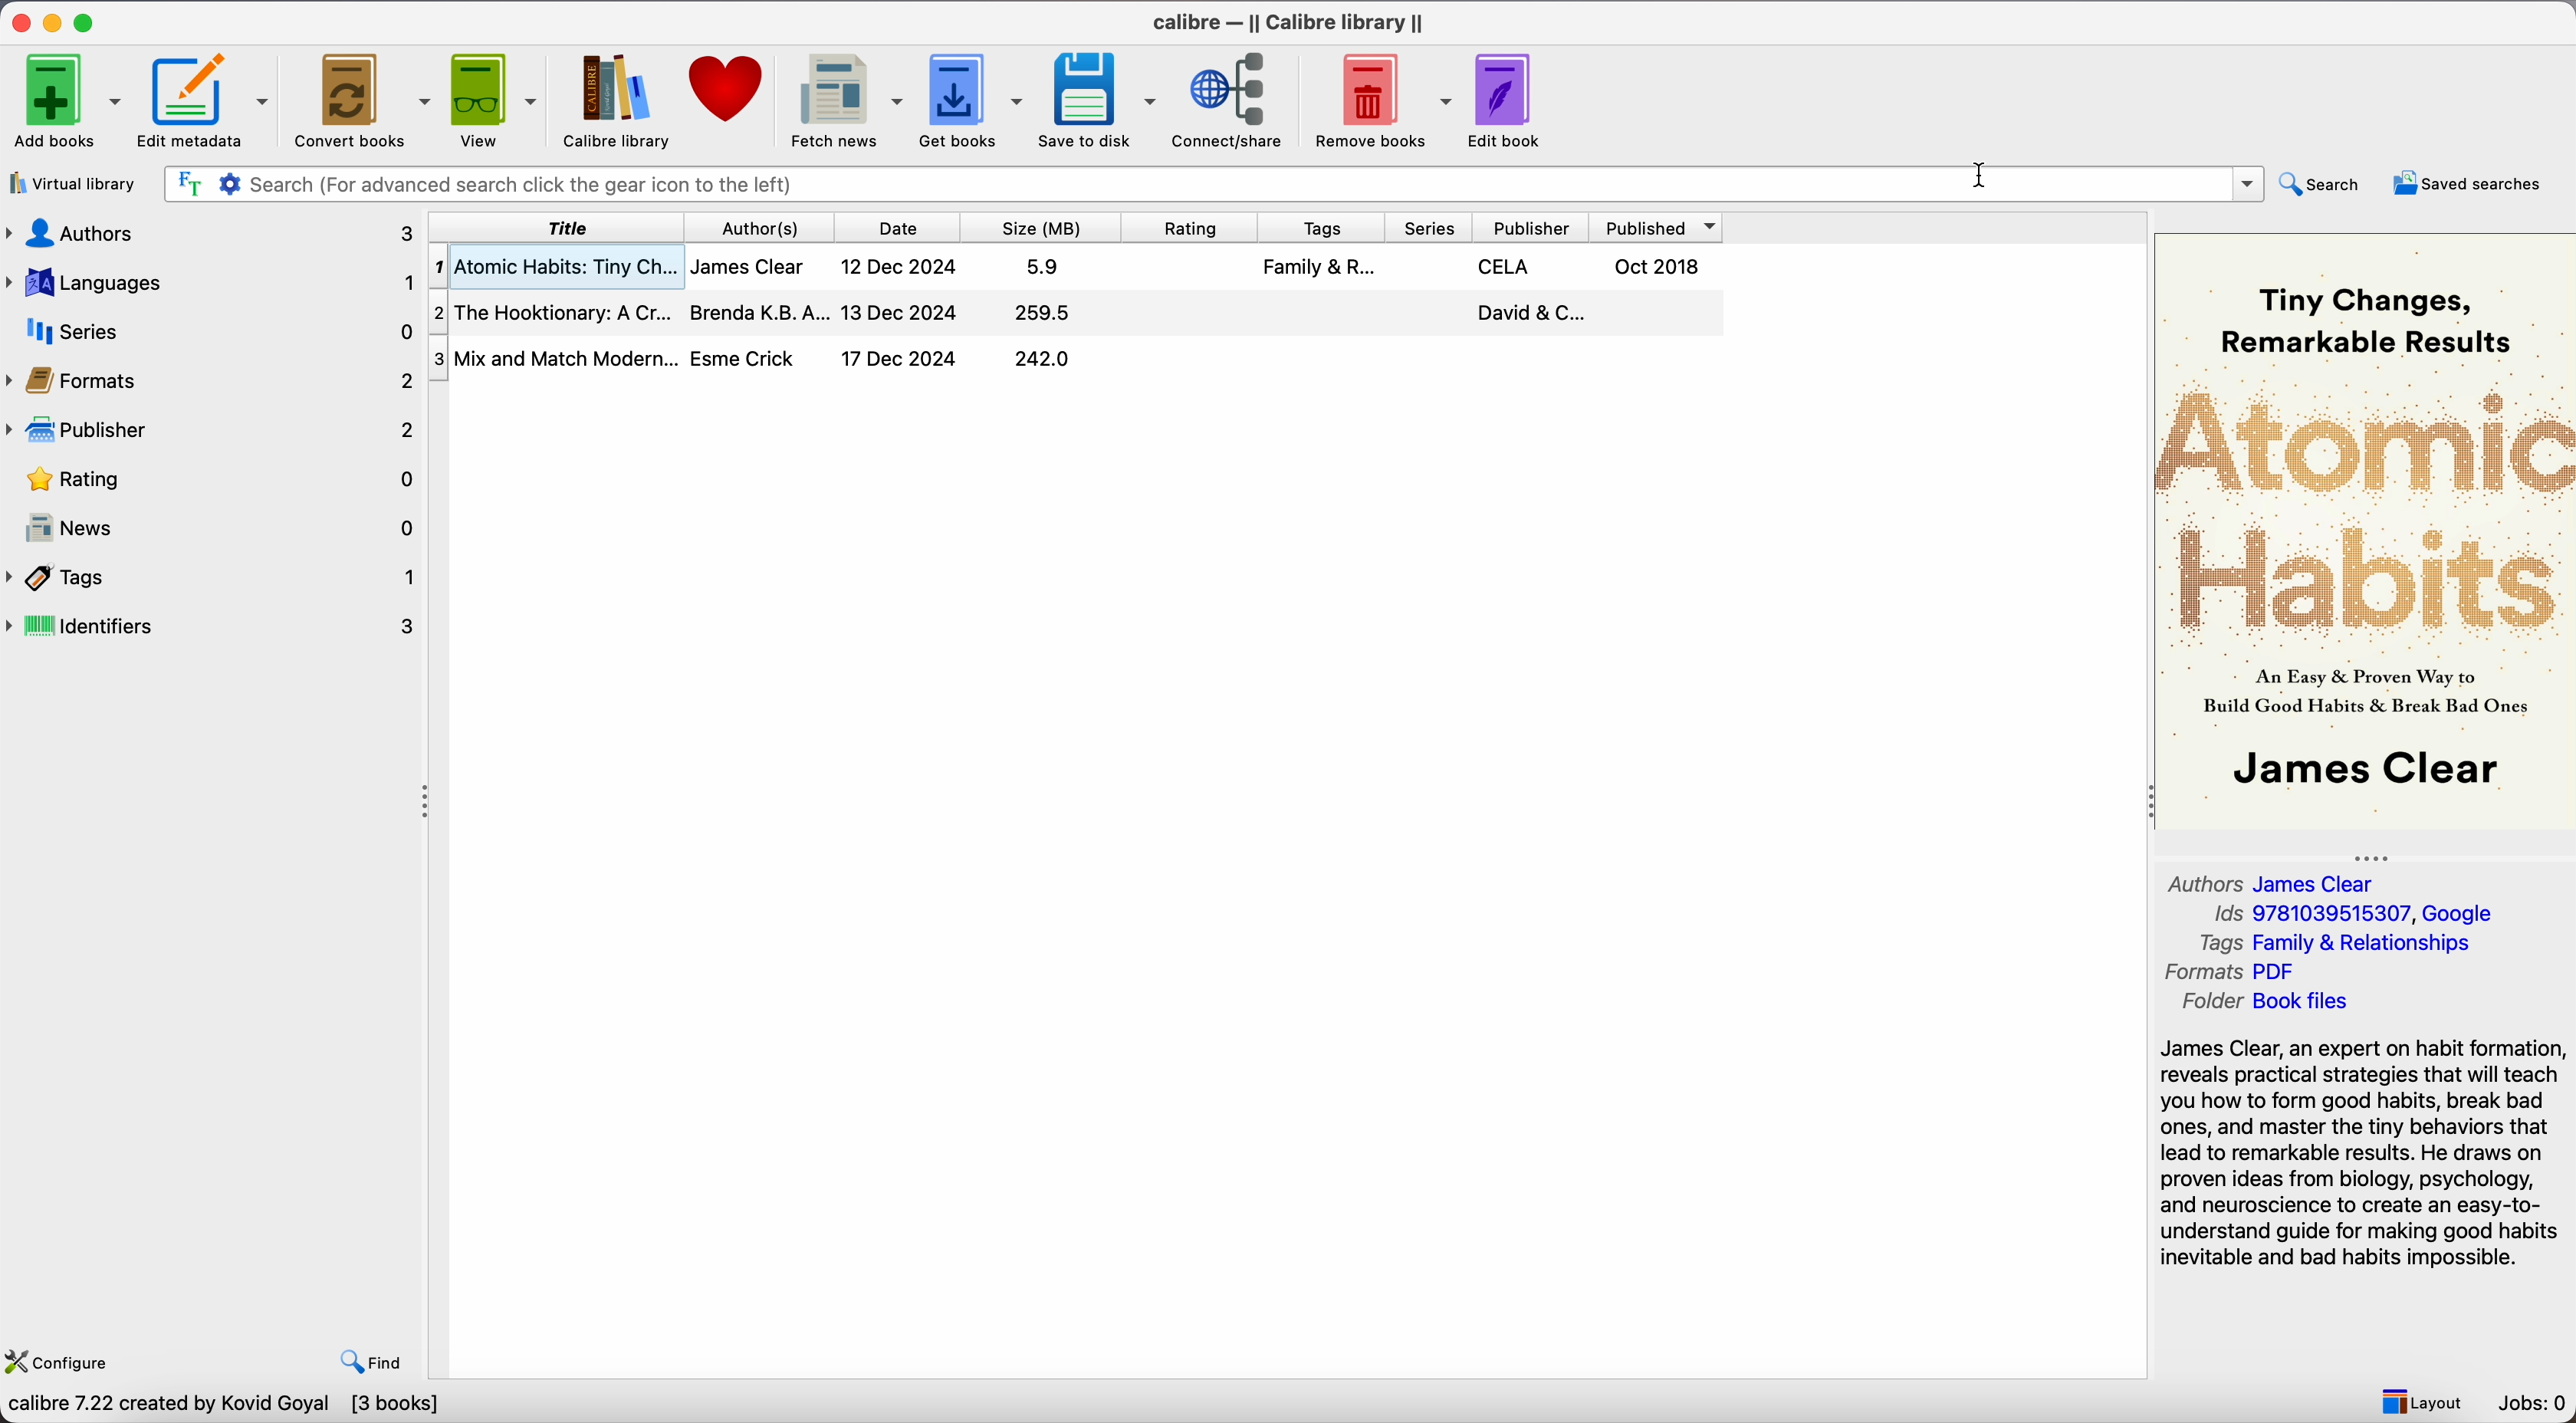 The height and width of the screenshot is (1423, 2576). Describe the element at coordinates (552, 358) in the screenshot. I see `Mix and Mtach Modern...` at that location.